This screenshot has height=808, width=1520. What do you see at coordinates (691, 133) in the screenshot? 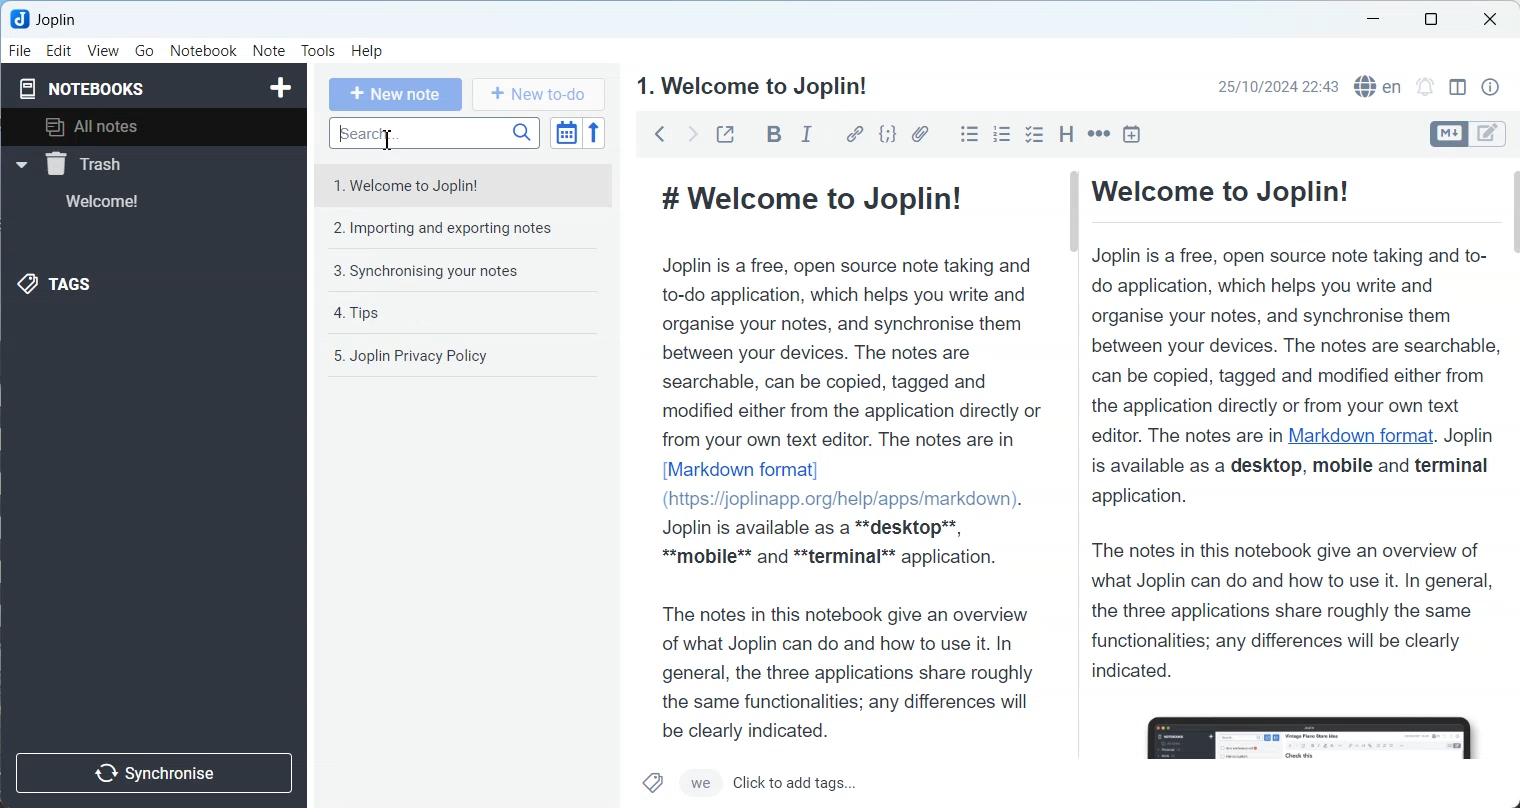
I see `Forward` at bounding box center [691, 133].